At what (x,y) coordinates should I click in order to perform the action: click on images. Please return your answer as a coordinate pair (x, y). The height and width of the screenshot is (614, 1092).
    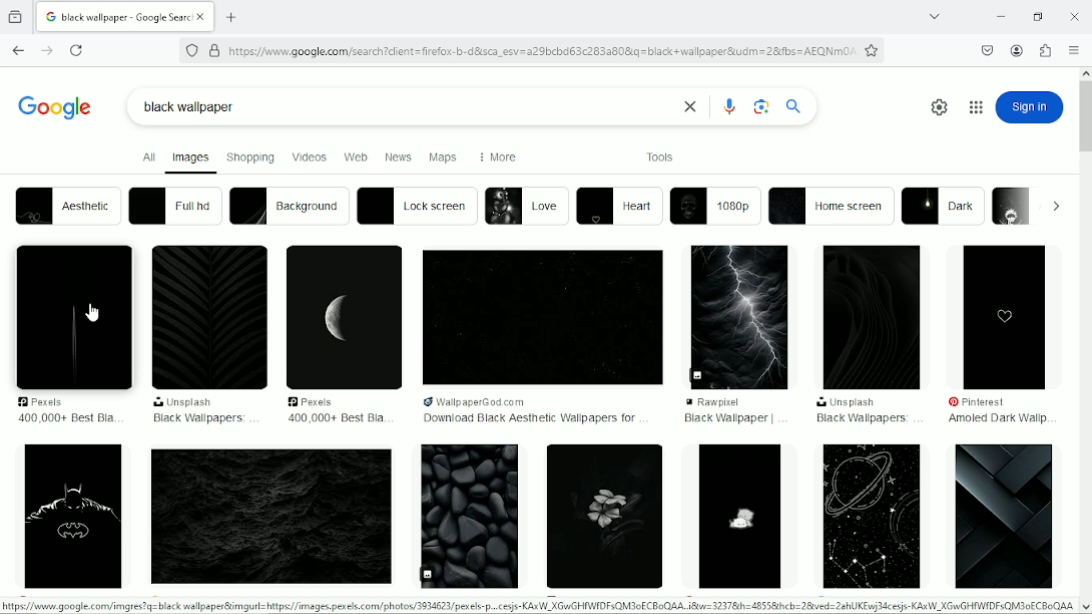
    Looking at the image, I should click on (191, 160).